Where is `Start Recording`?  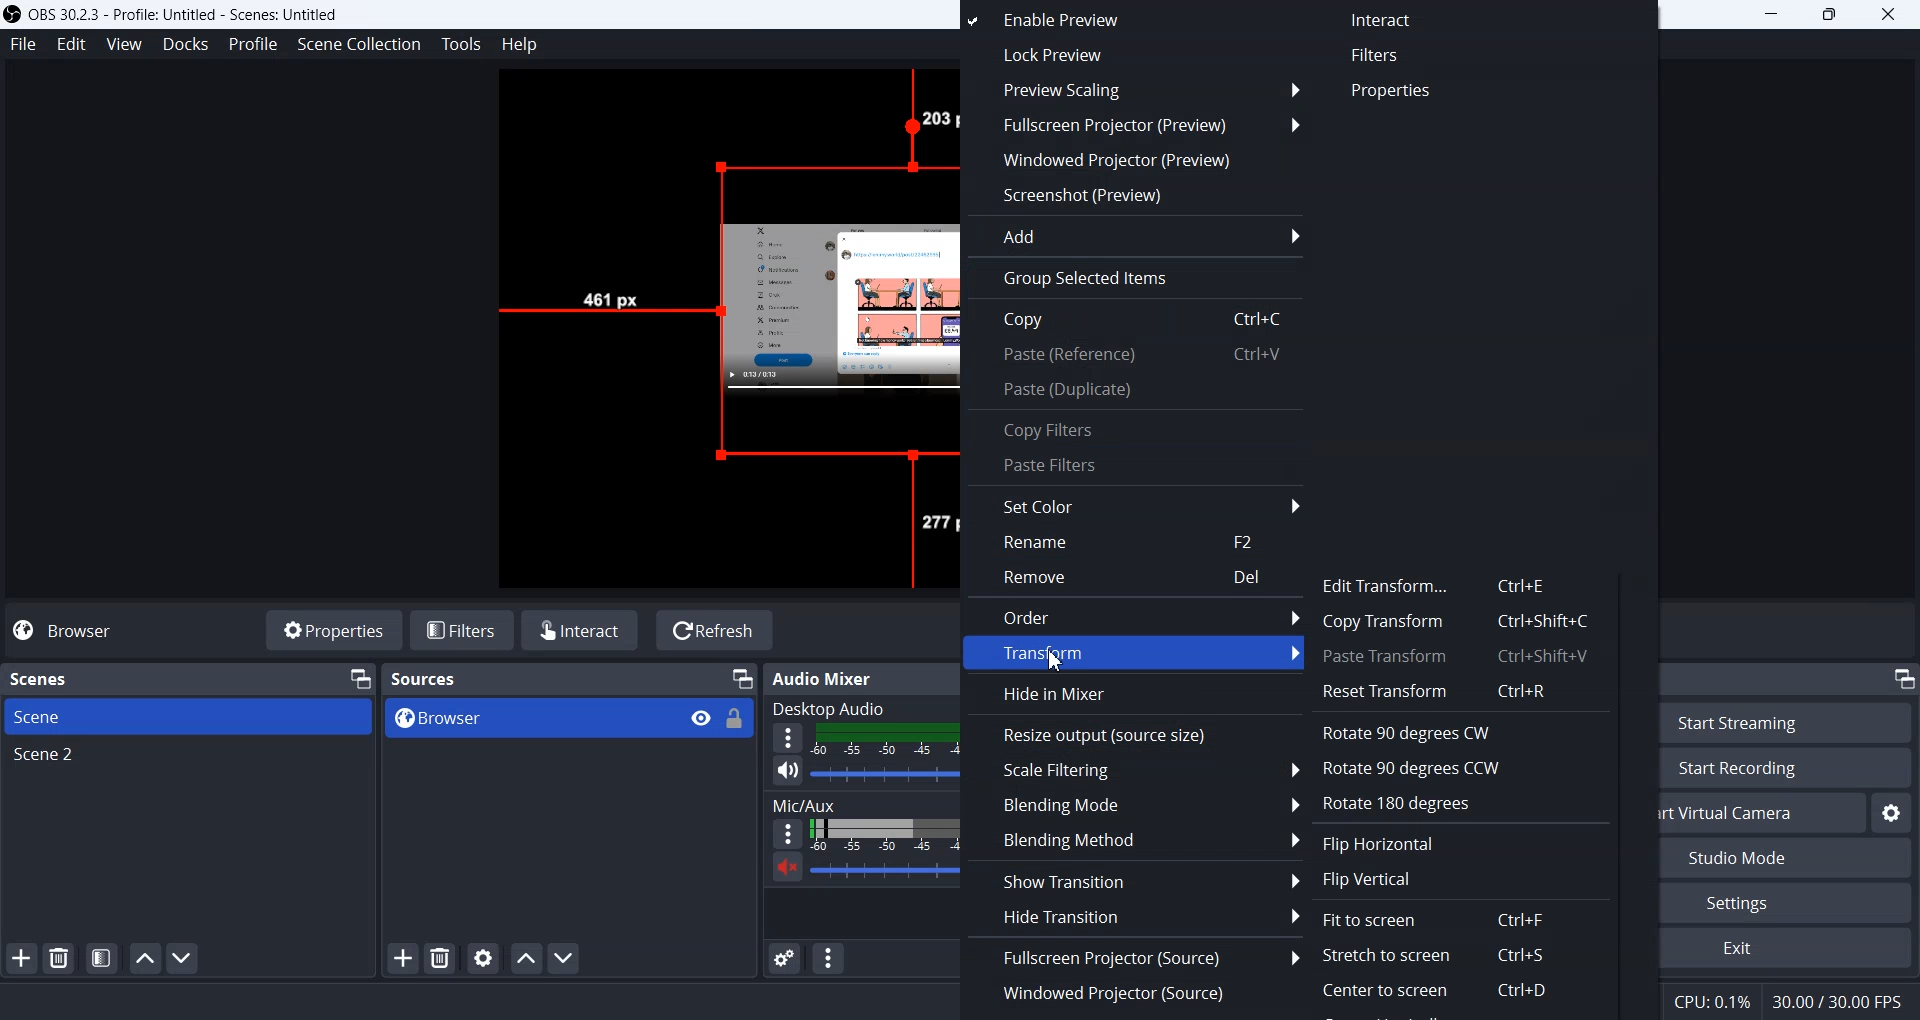 Start Recording is located at coordinates (1776, 768).